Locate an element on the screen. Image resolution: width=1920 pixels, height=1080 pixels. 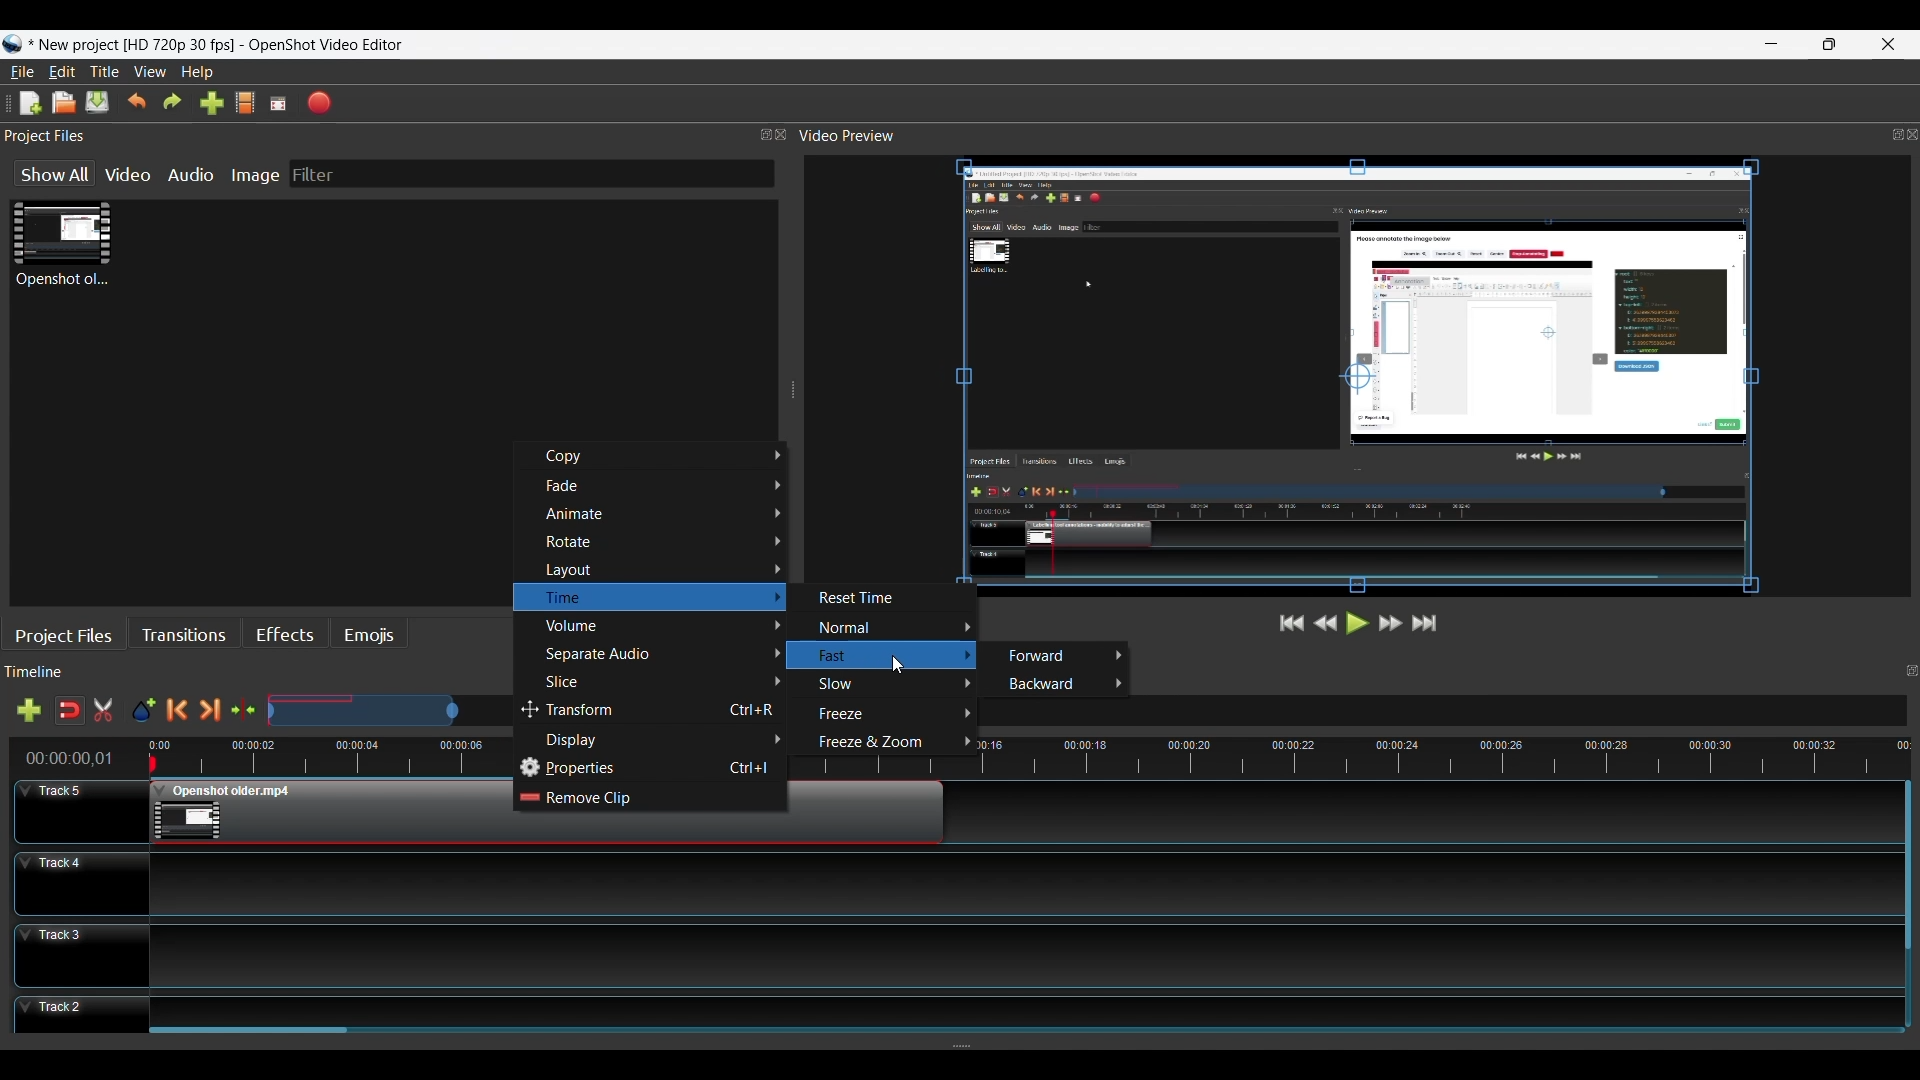
Normal is located at coordinates (892, 628).